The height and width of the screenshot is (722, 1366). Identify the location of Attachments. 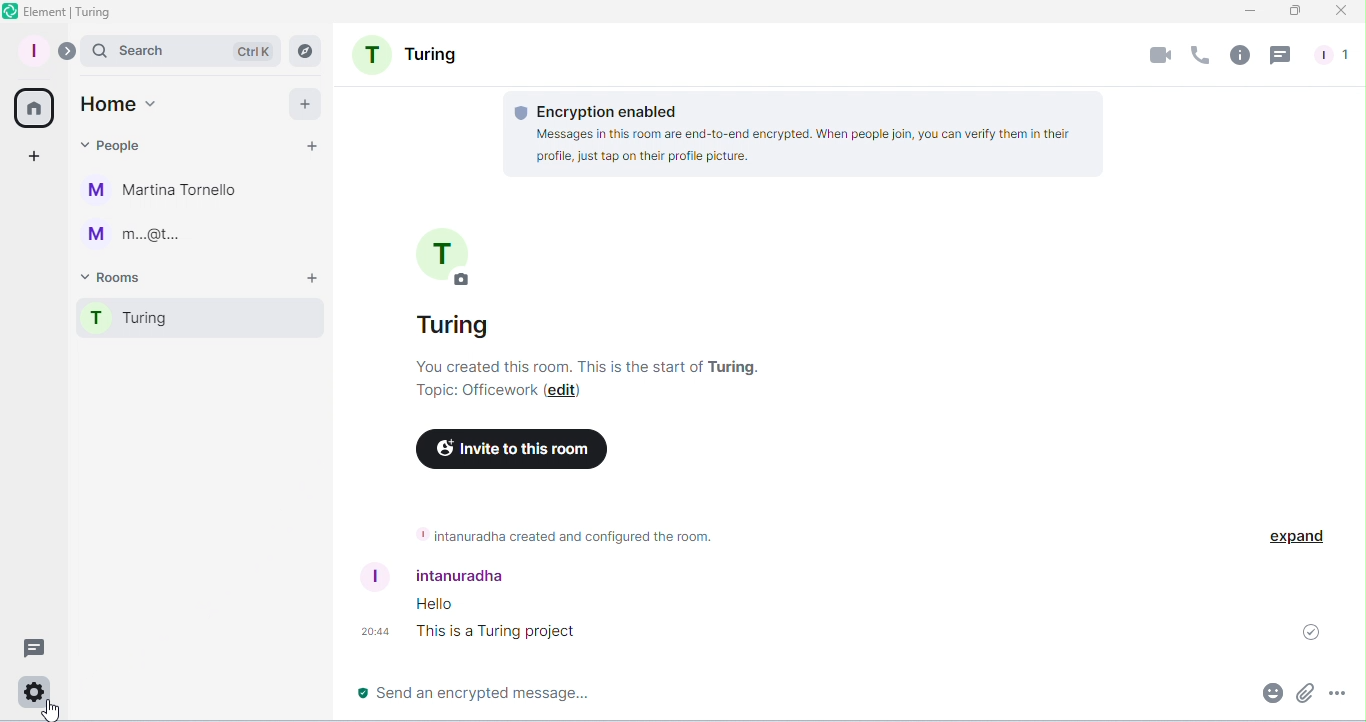
(1303, 692).